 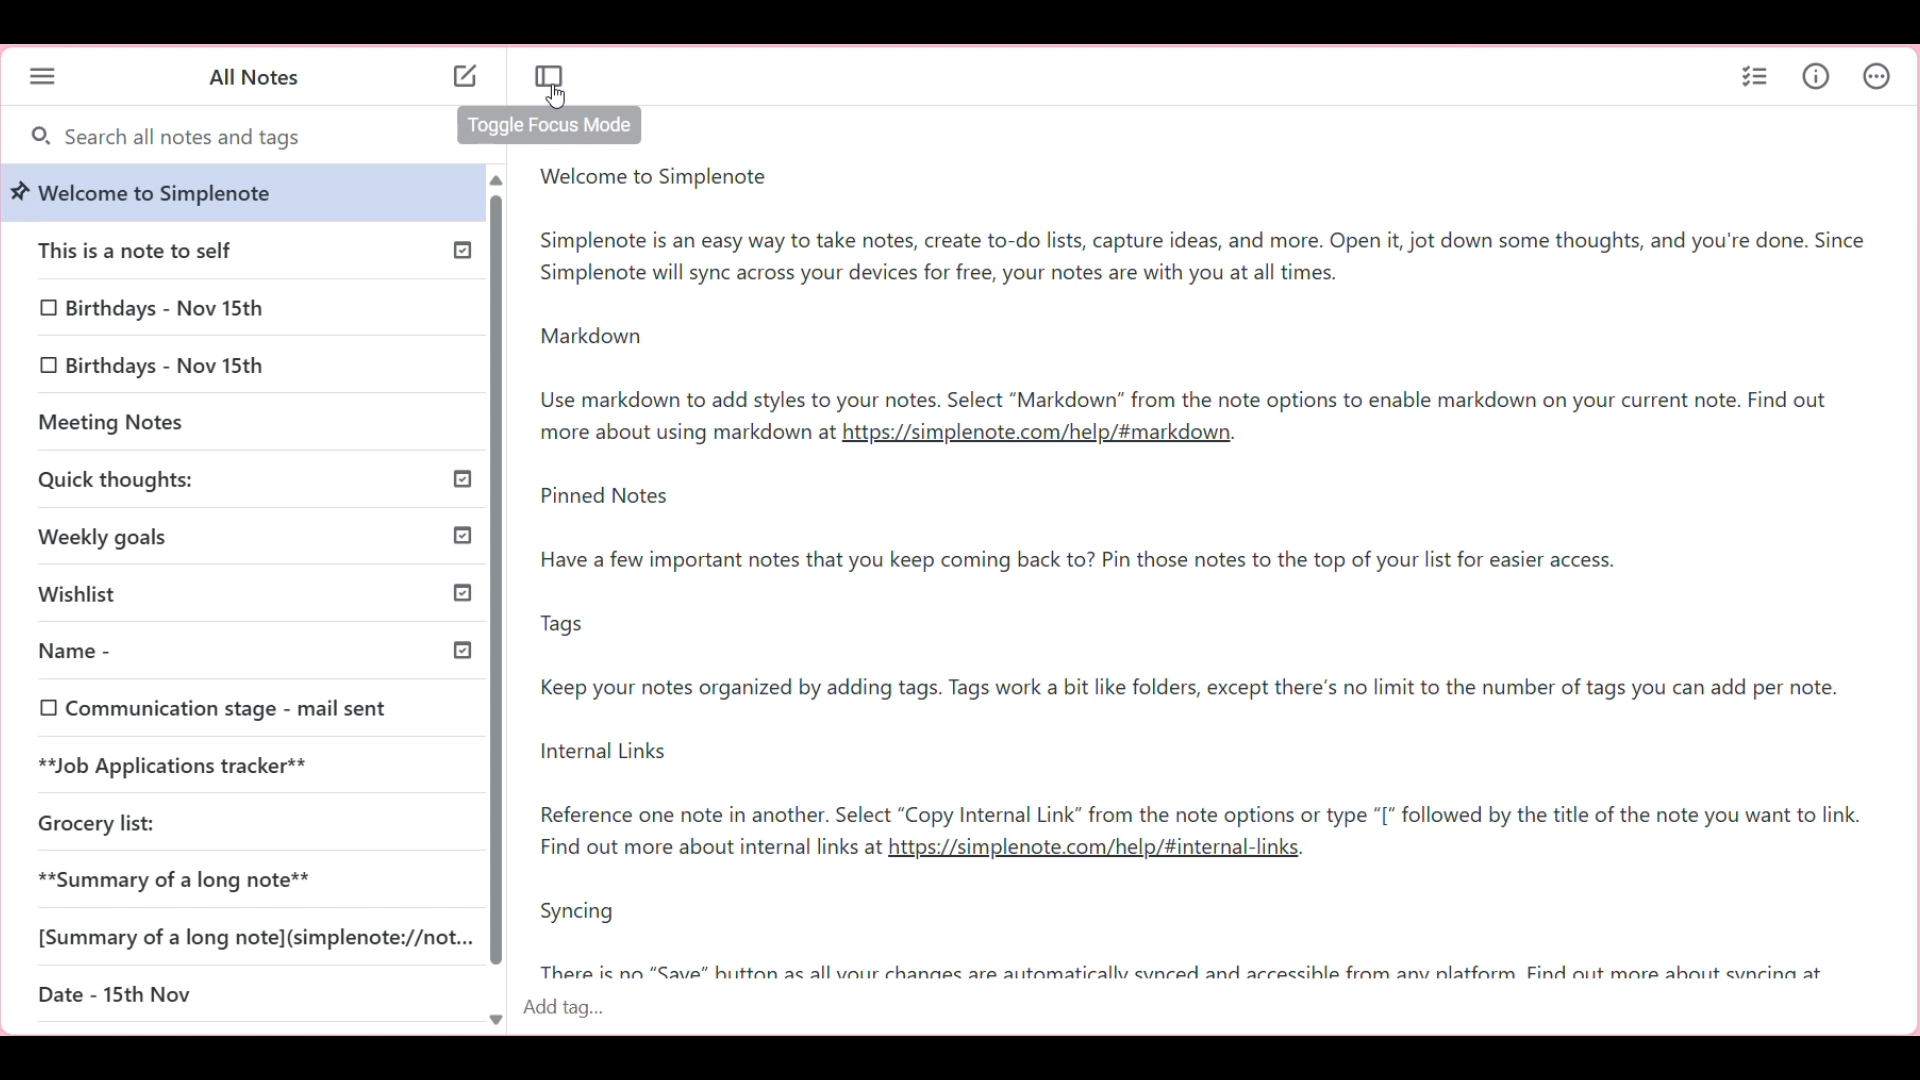 What do you see at coordinates (217, 539) in the screenshot?
I see `Weekly goals` at bounding box center [217, 539].